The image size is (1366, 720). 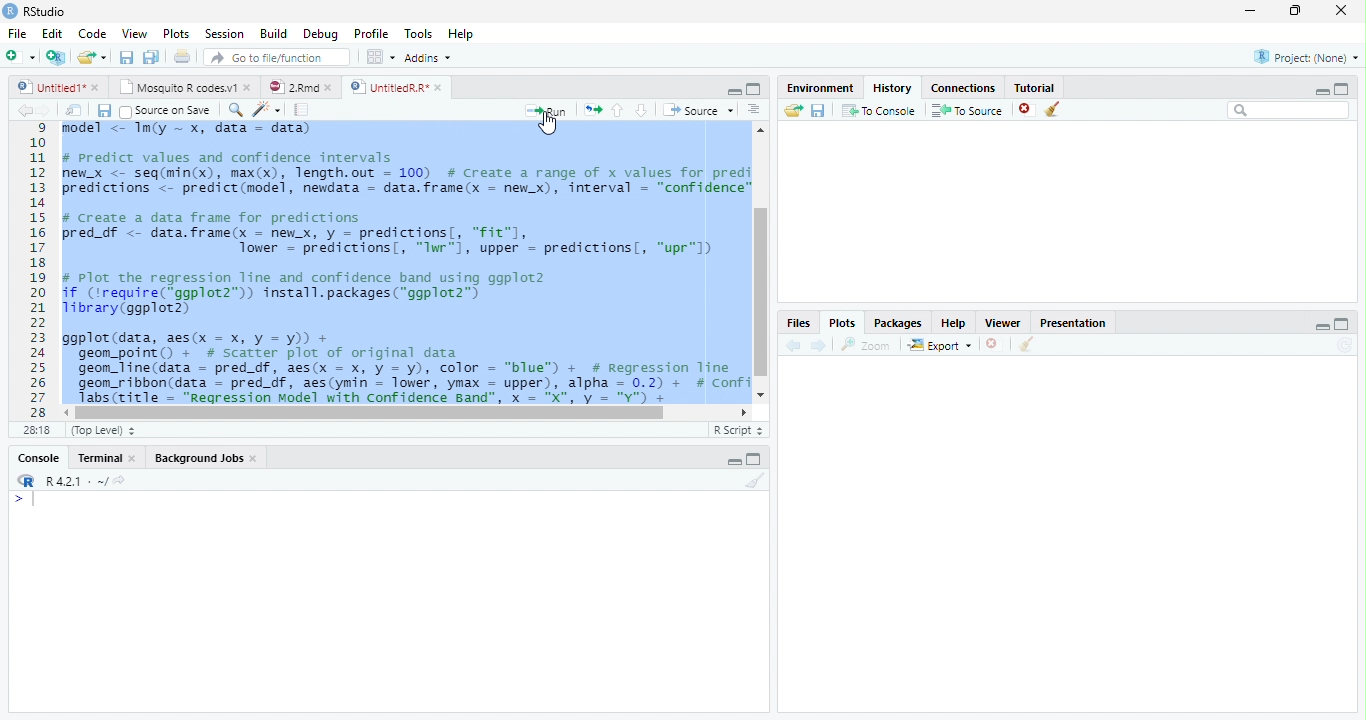 What do you see at coordinates (618, 114) in the screenshot?
I see `Go to the previous section/chunk` at bounding box center [618, 114].